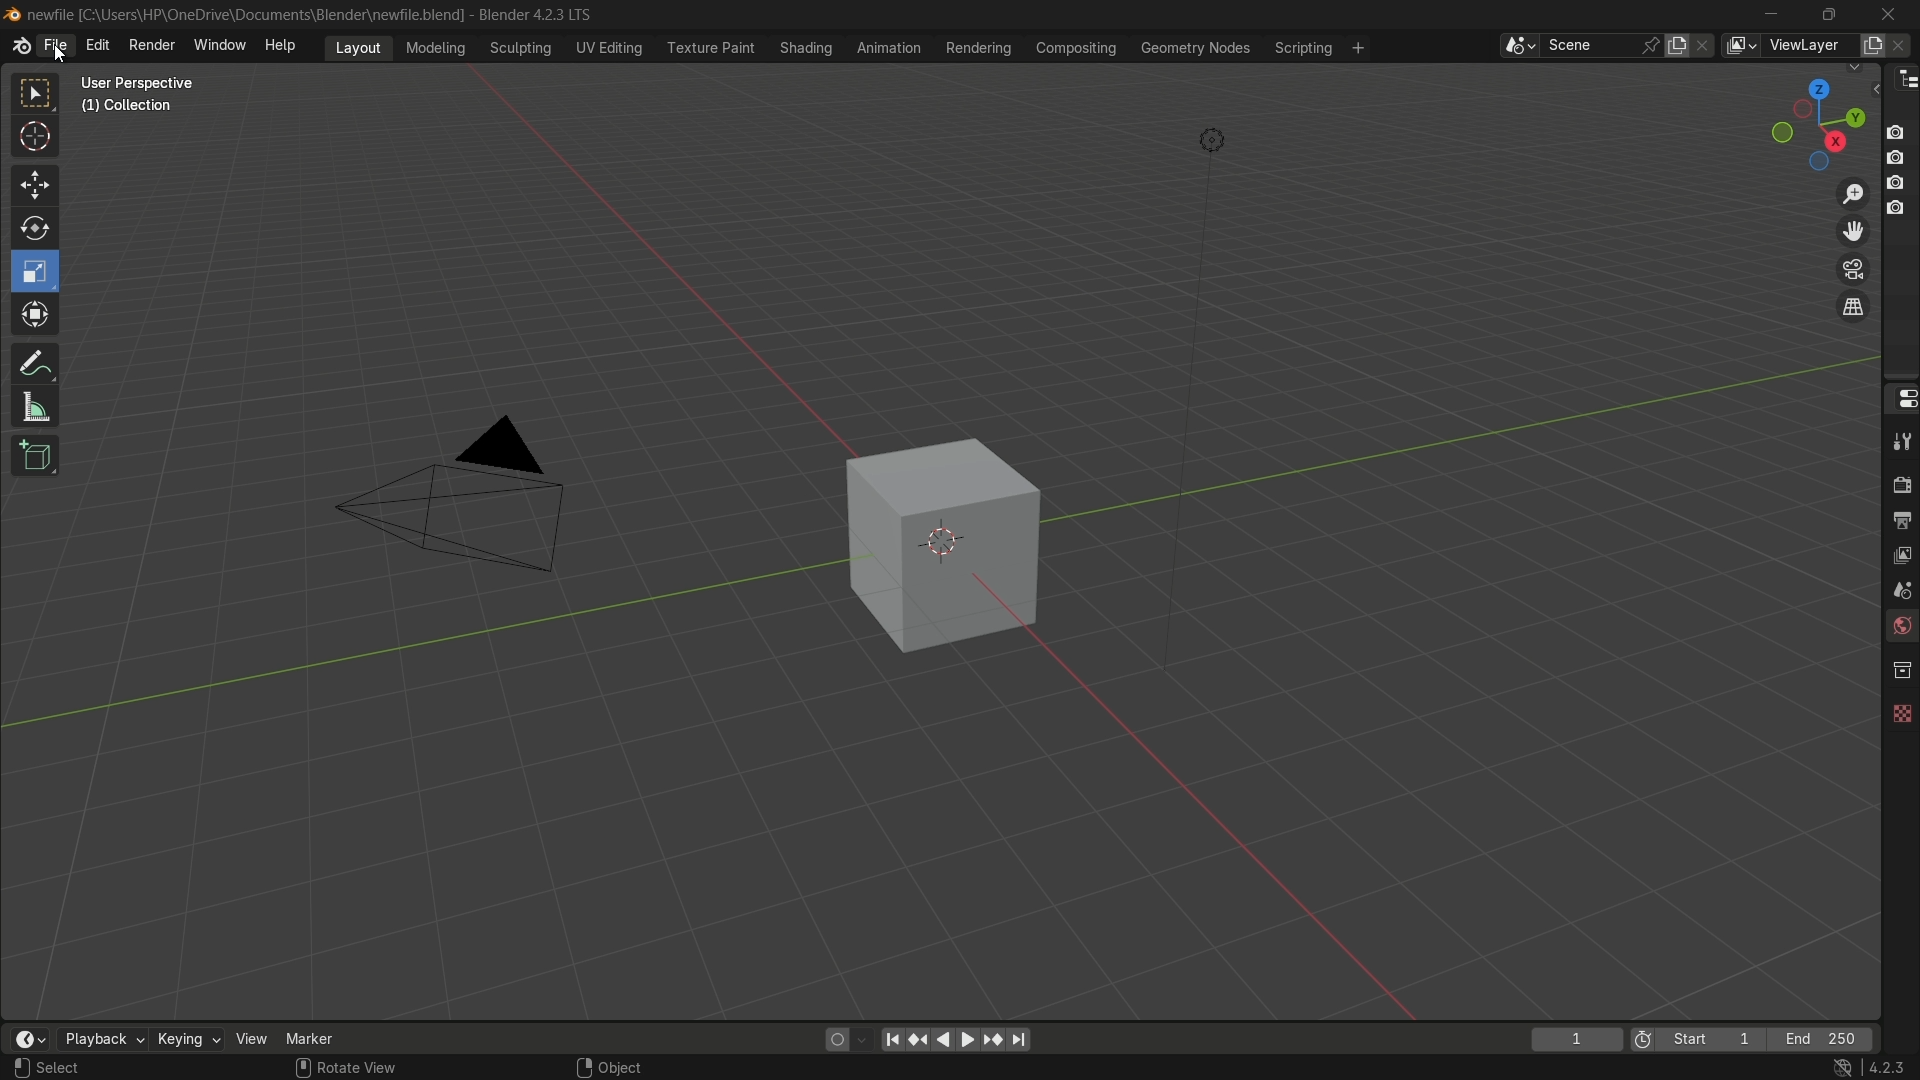 This screenshot has height=1080, width=1920. I want to click on switch current view layer, so click(1853, 308).